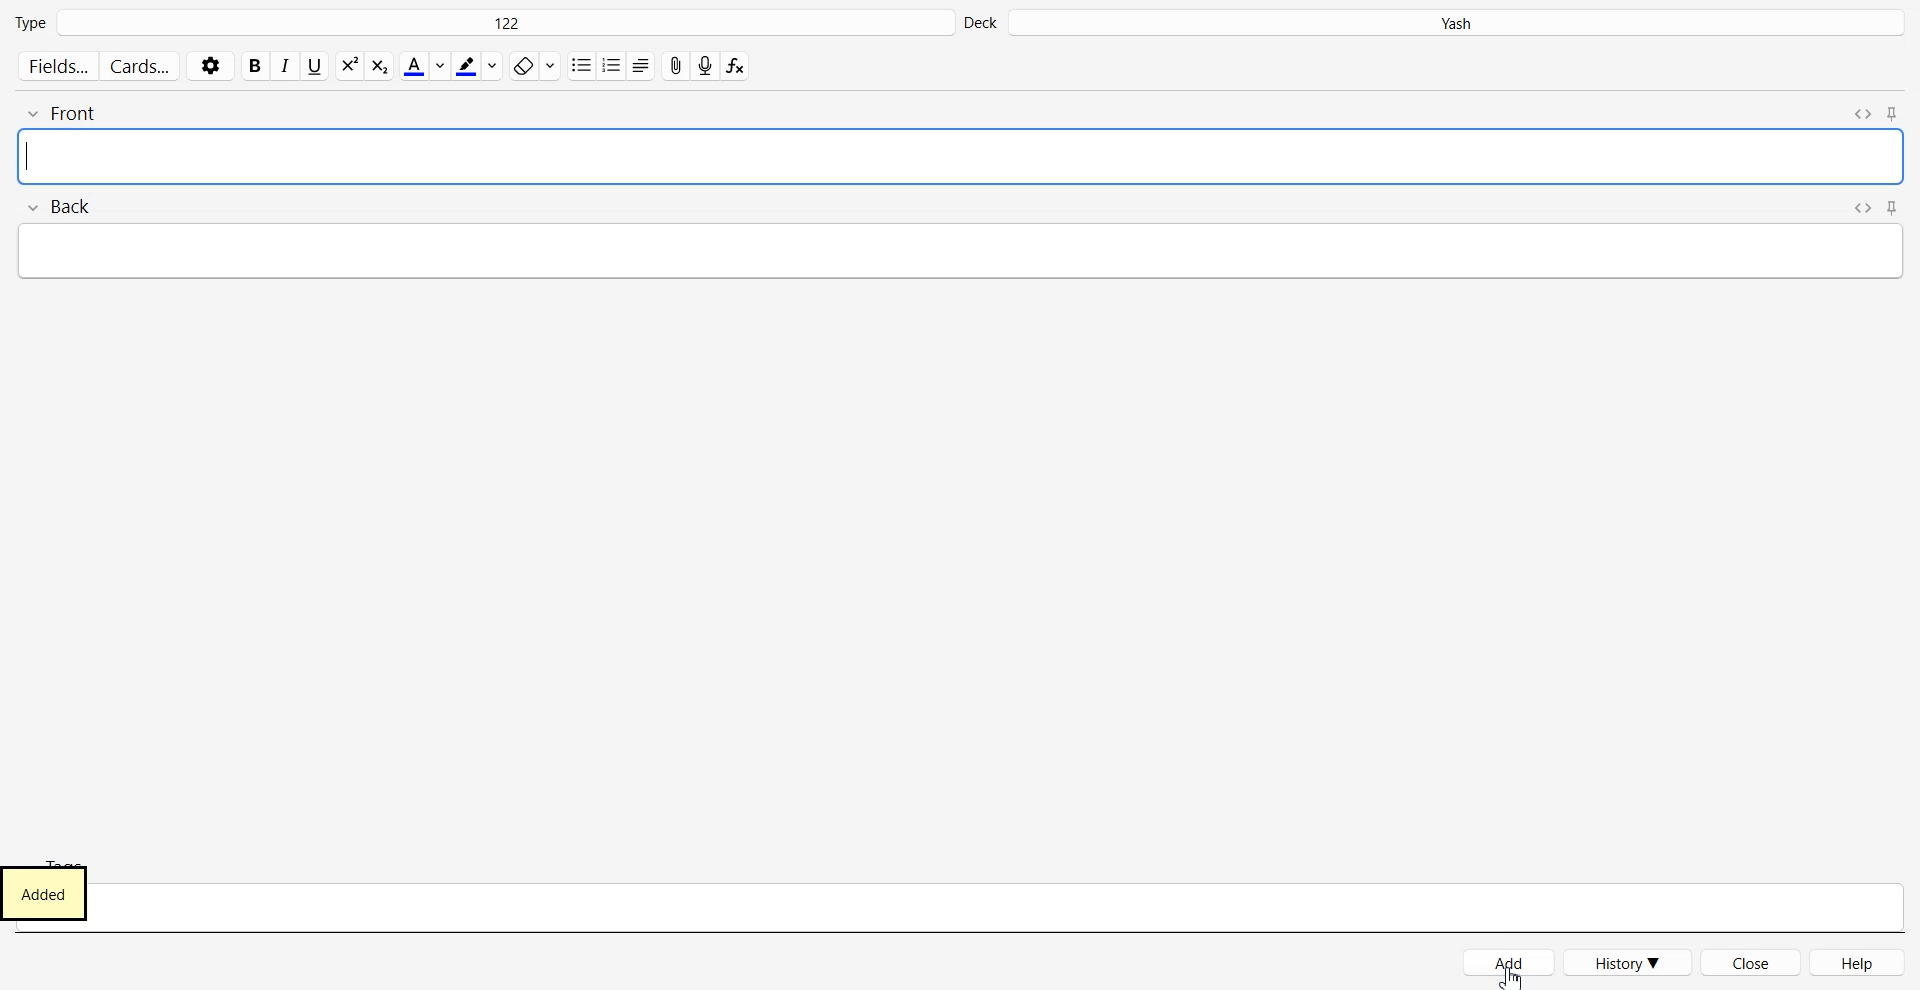 Image resolution: width=1920 pixels, height=990 pixels. Describe the element at coordinates (481, 23) in the screenshot. I see `Type` at that location.